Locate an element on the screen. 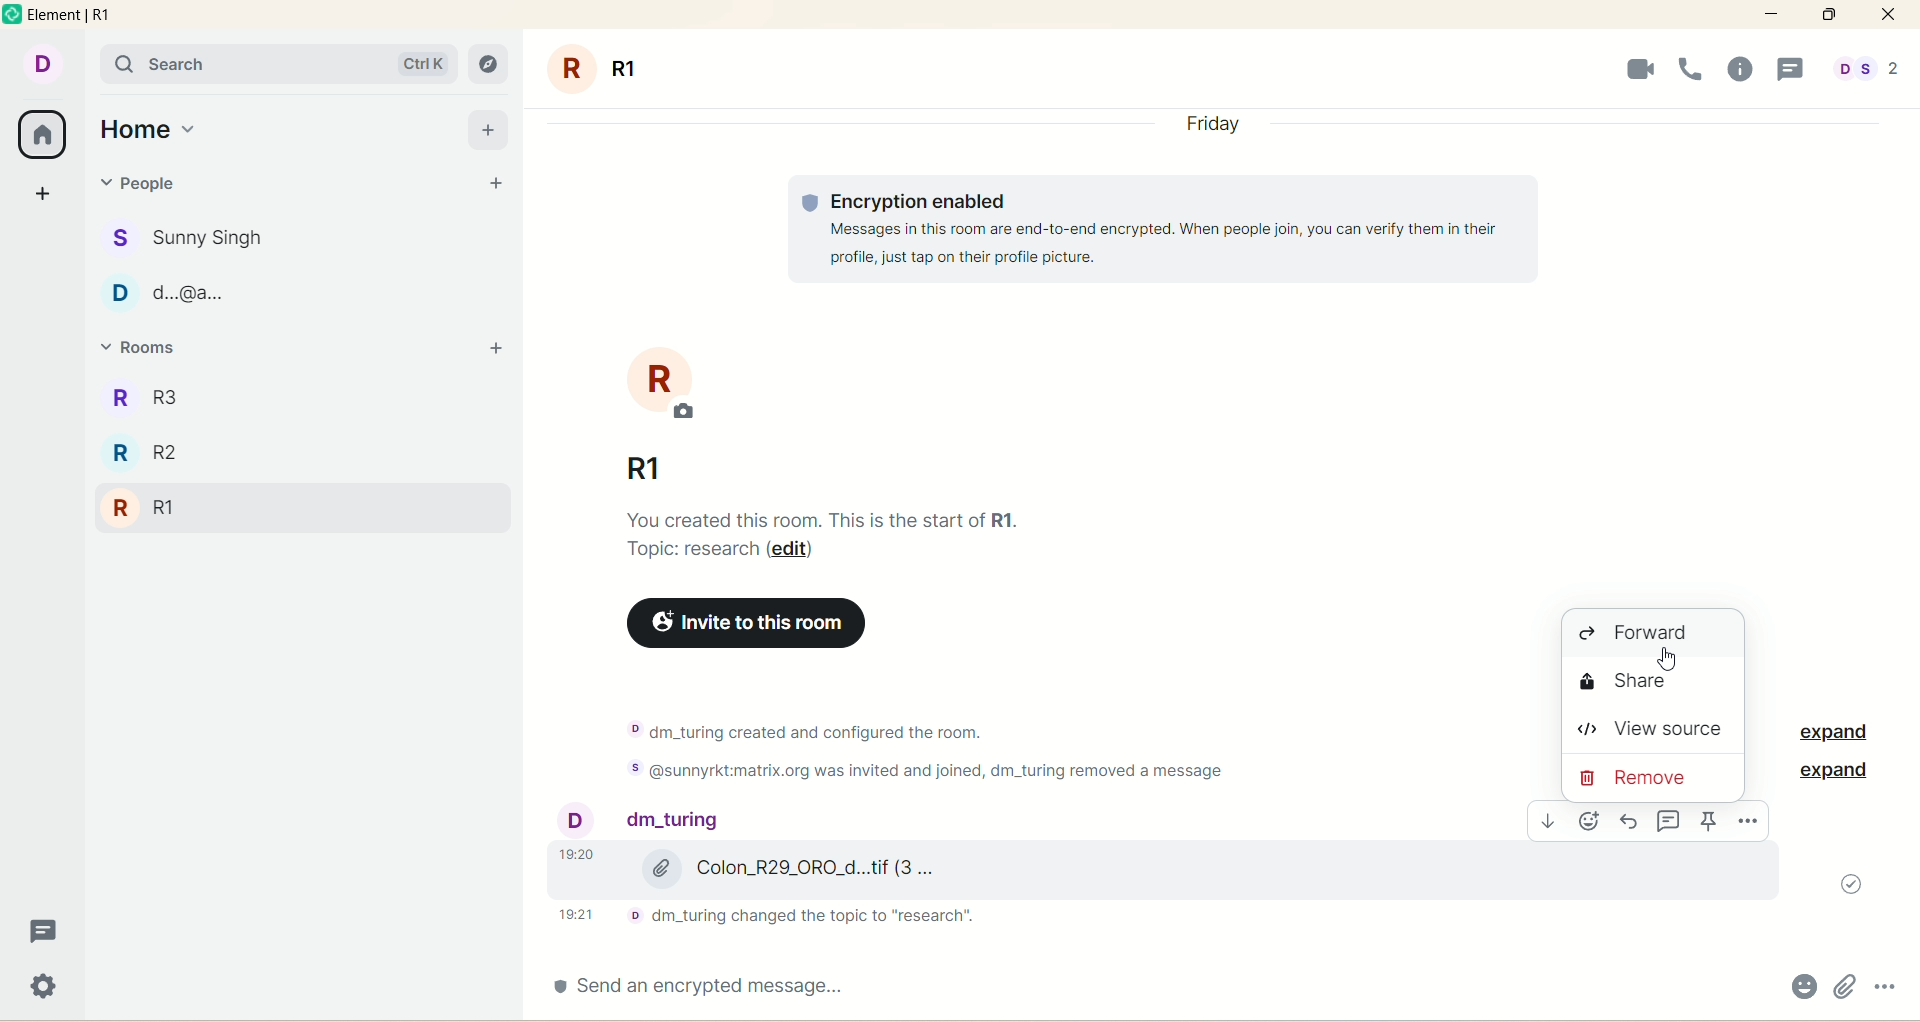 This screenshot has height=1022, width=1920. invite to this room is located at coordinates (743, 624).